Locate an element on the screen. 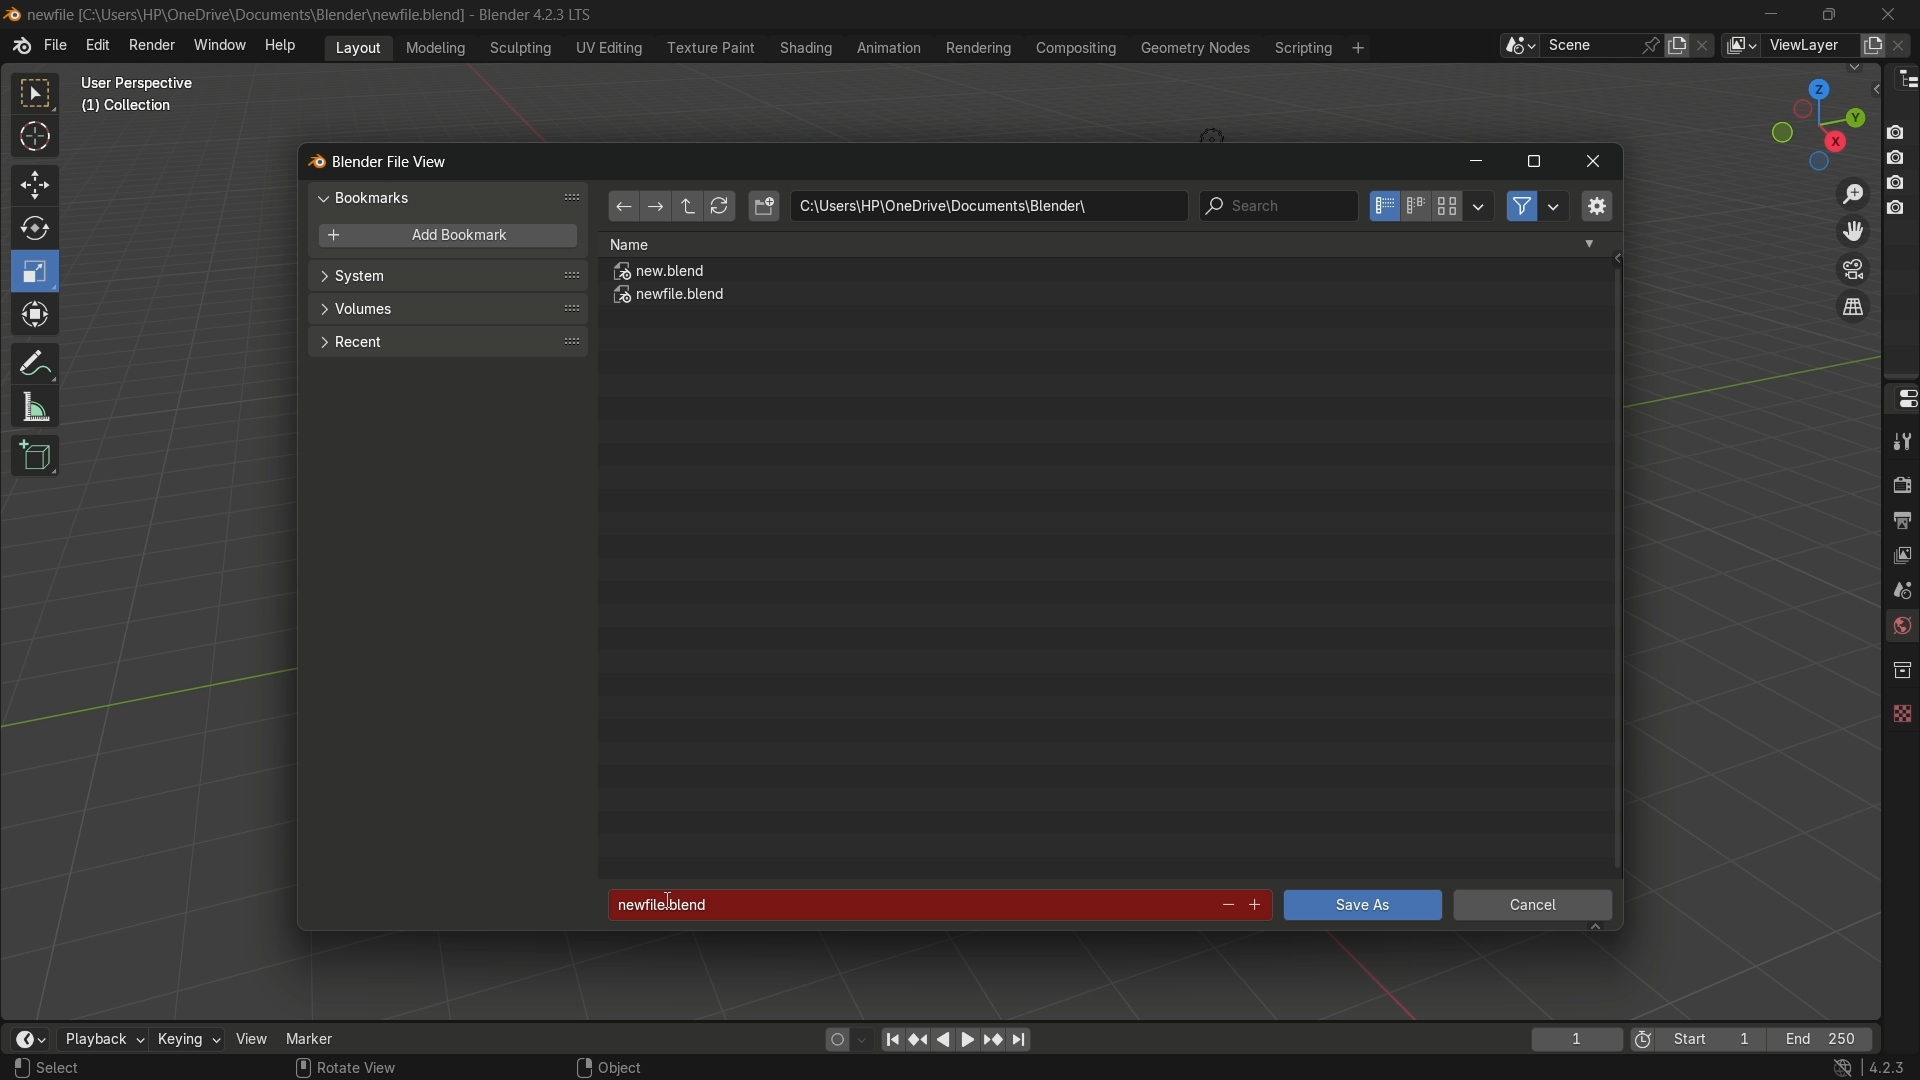 The height and width of the screenshot is (1080, 1920). edit menu is located at coordinates (97, 45).